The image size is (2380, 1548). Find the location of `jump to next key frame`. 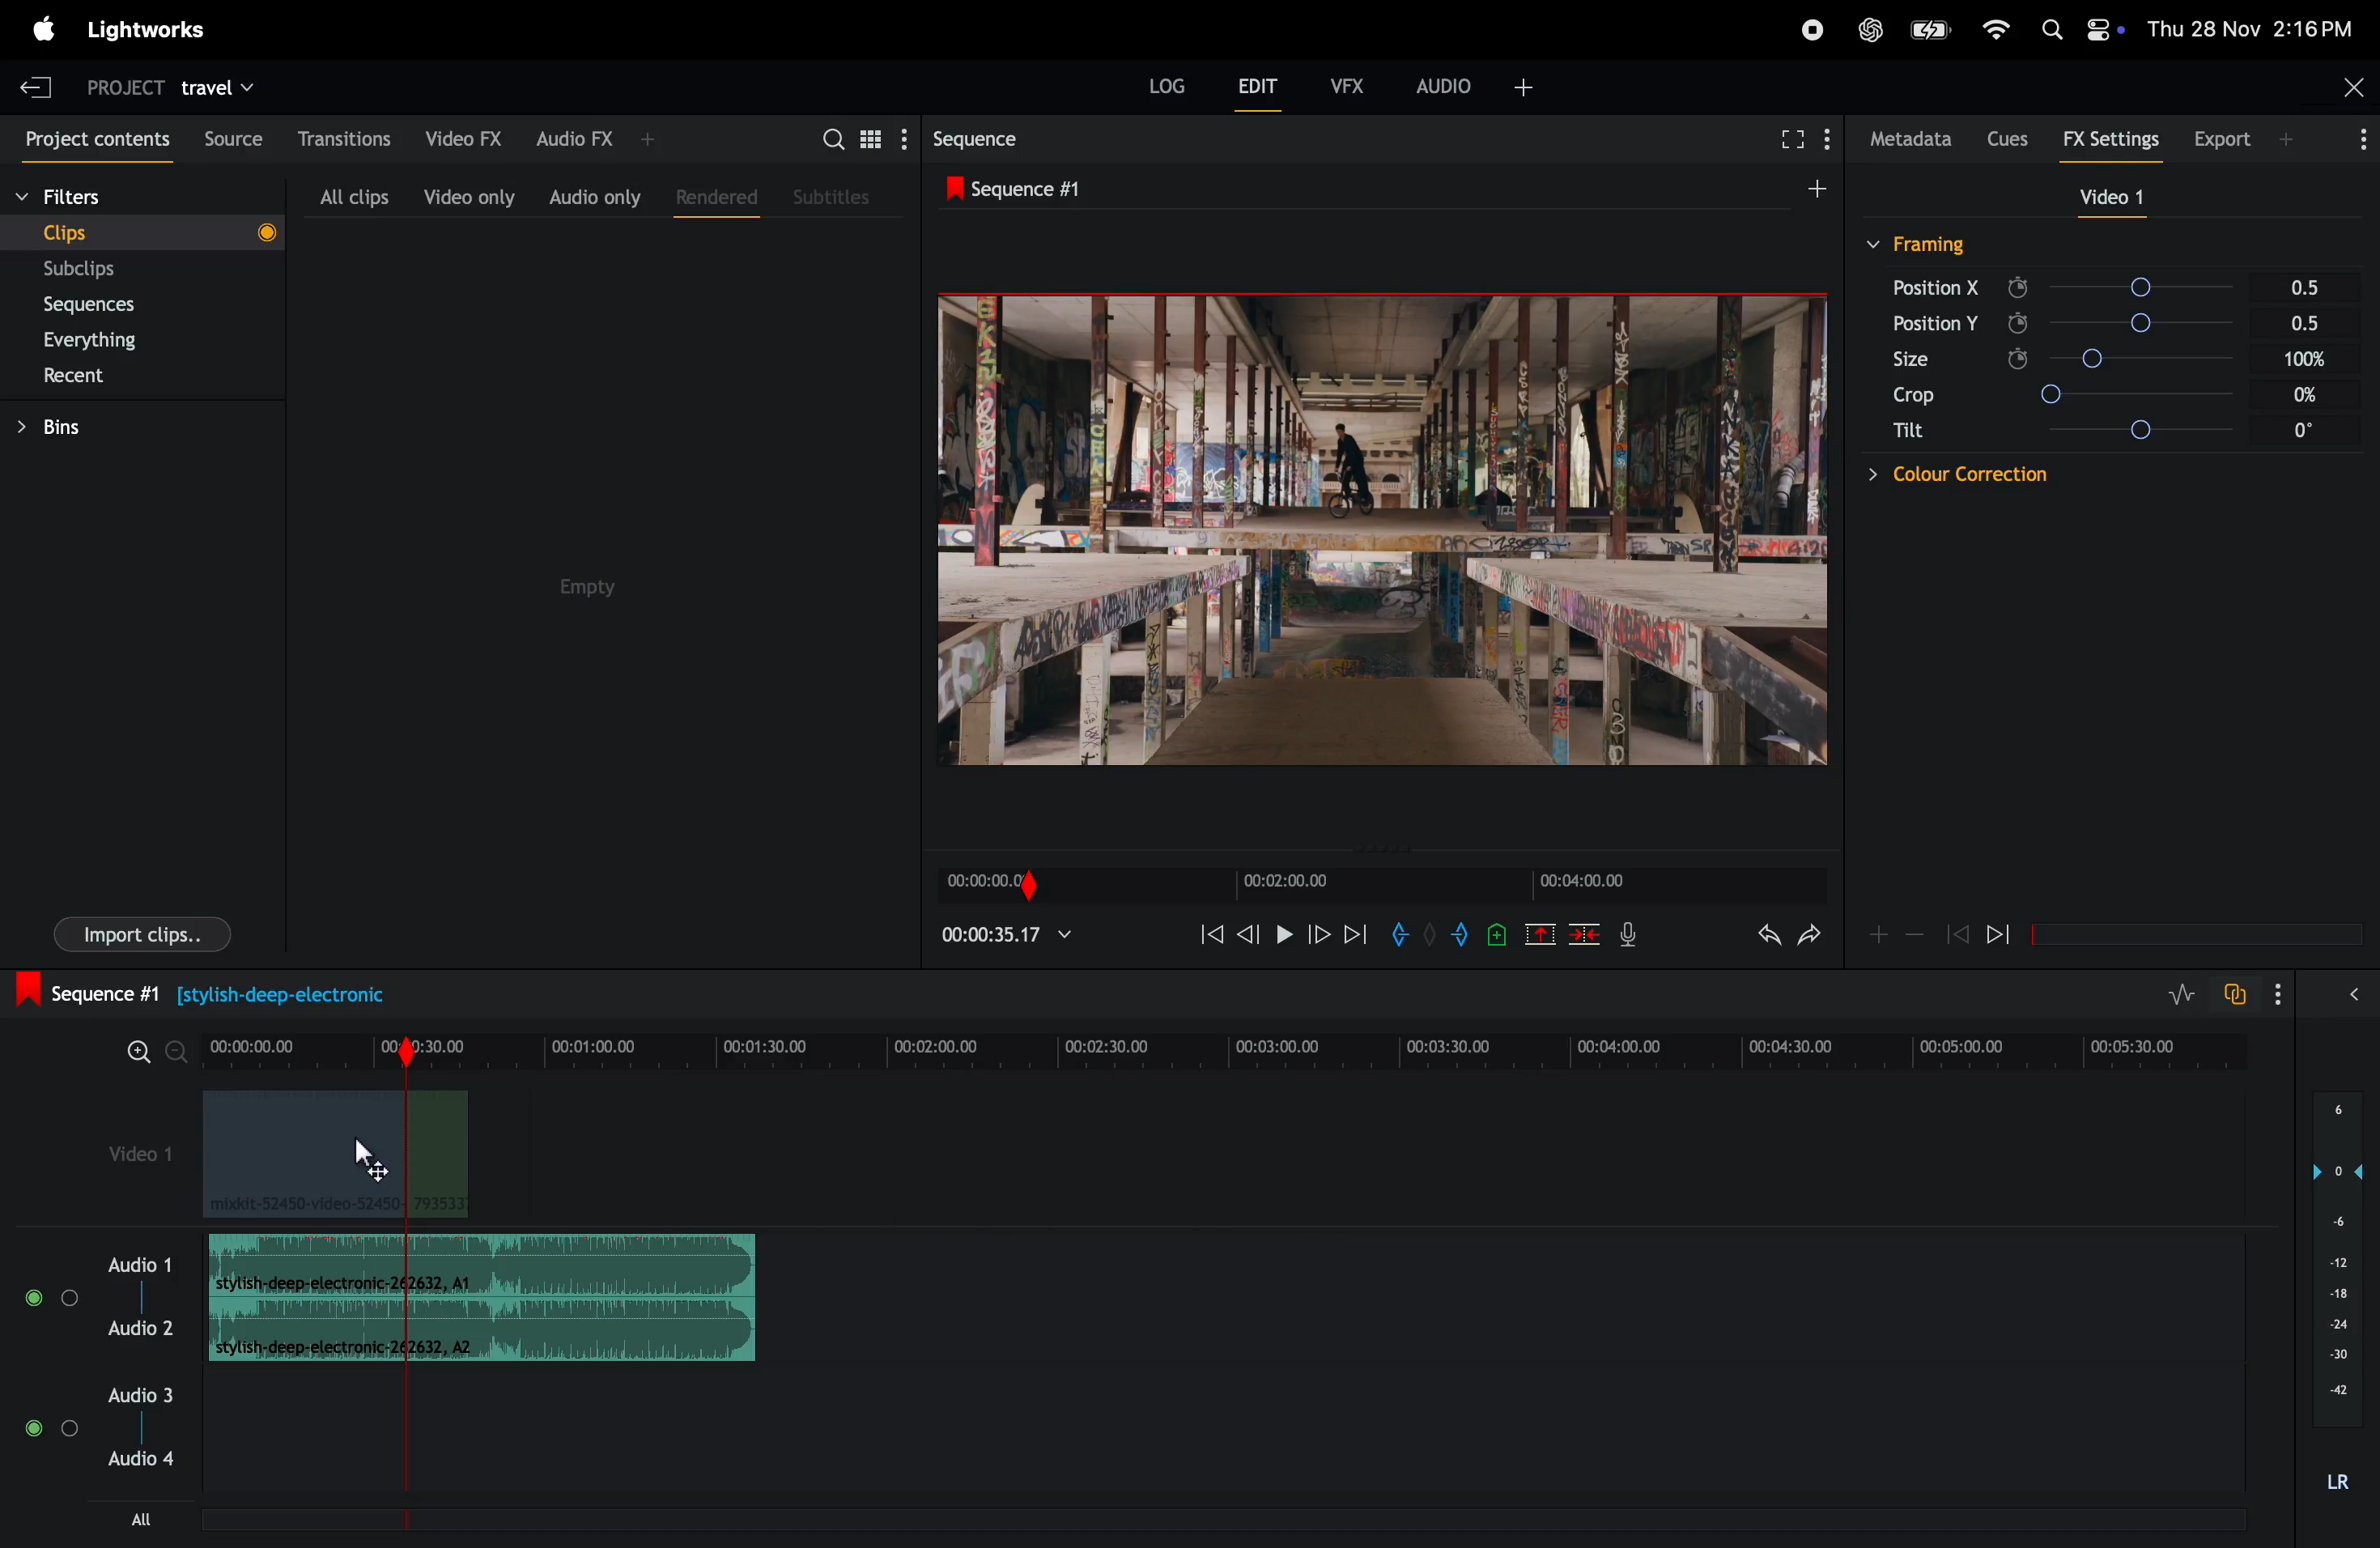

jump to next key frame is located at coordinates (2015, 935).